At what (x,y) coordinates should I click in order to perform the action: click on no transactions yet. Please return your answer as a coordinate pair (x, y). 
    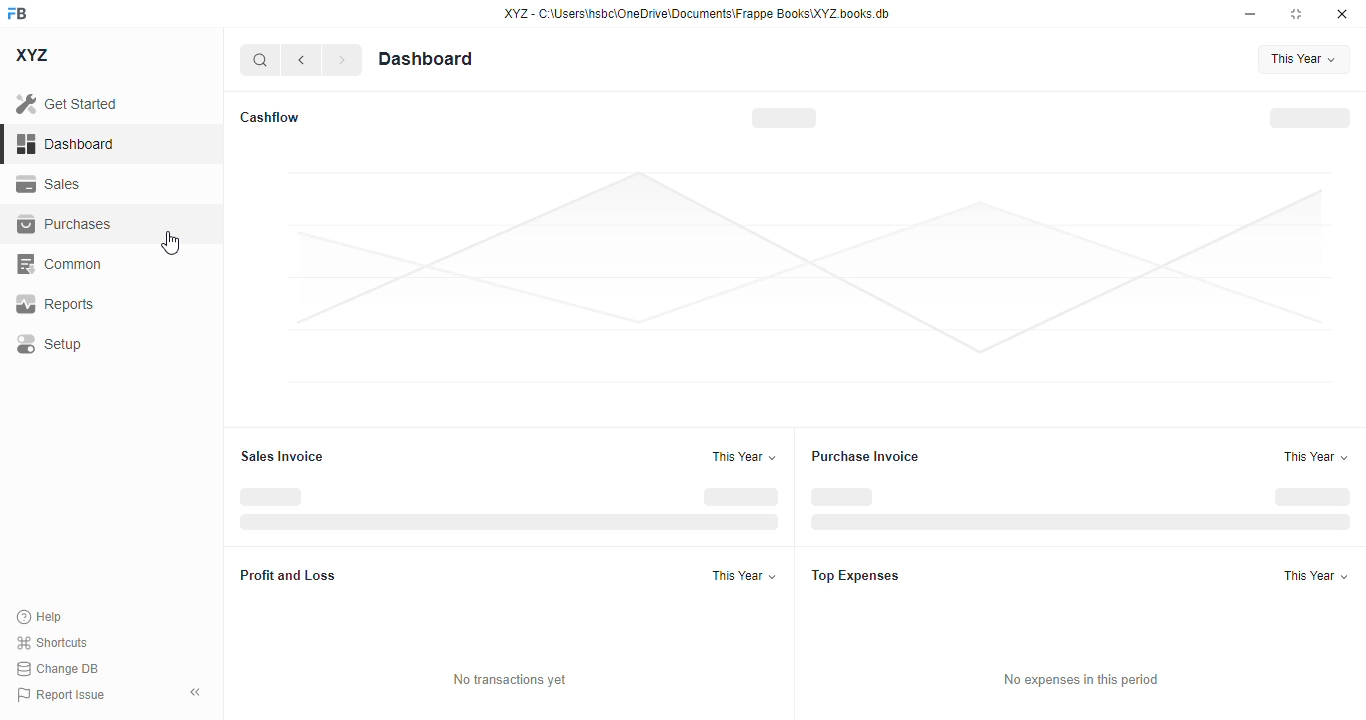
    Looking at the image, I should click on (510, 680).